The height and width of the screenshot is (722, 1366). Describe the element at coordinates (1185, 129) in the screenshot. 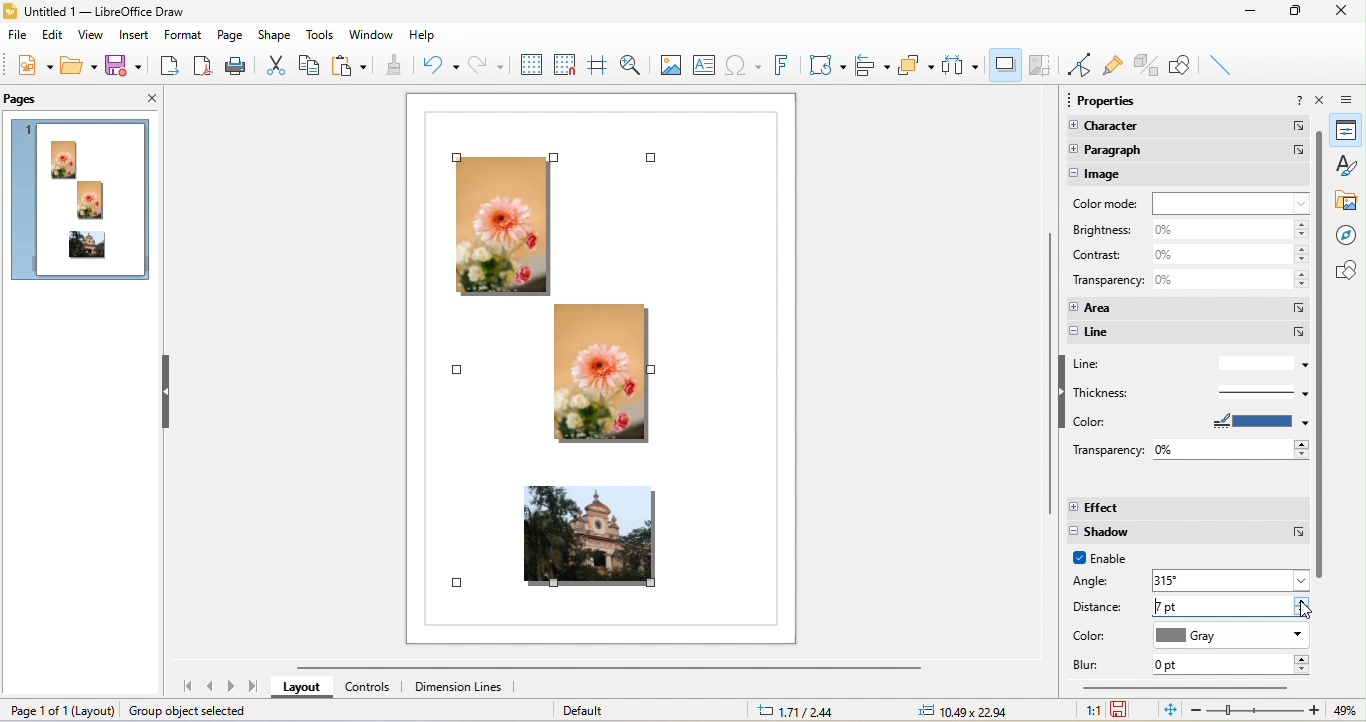

I see `character` at that location.